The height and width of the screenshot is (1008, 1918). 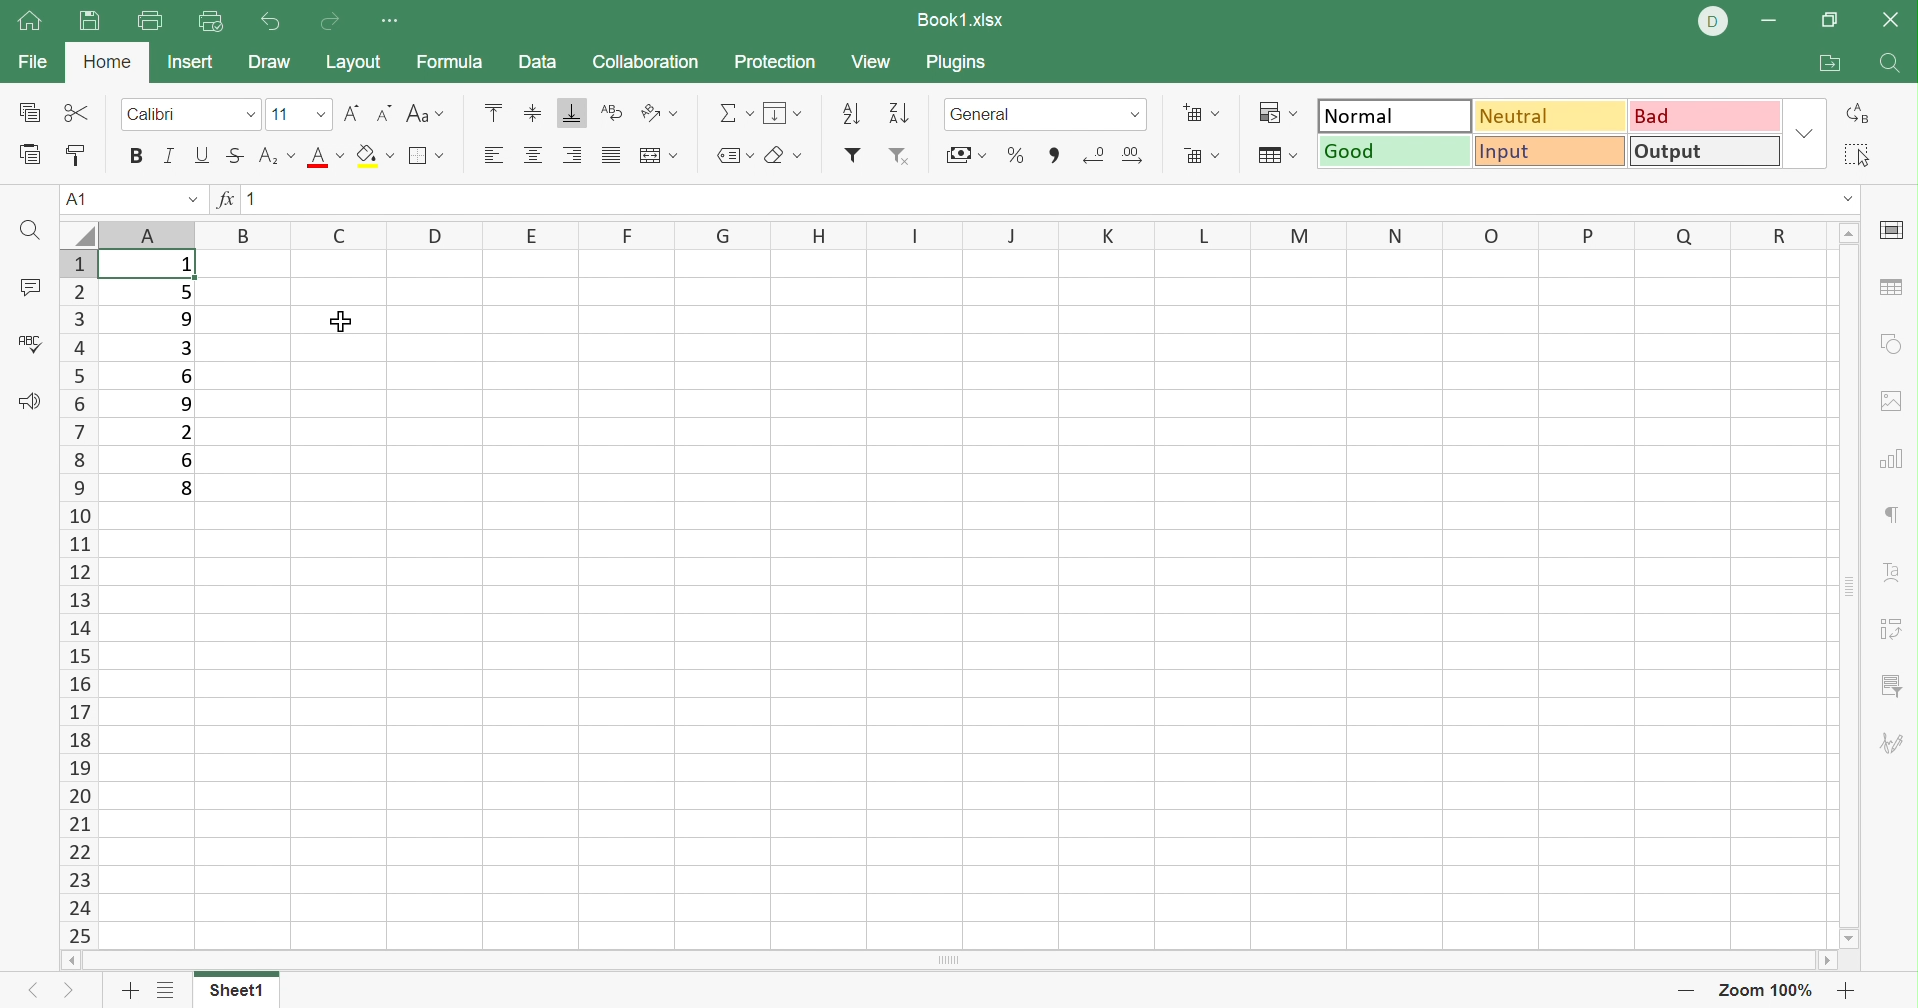 What do you see at coordinates (186, 490) in the screenshot?
I see `8` at bounding box center [186, 490].